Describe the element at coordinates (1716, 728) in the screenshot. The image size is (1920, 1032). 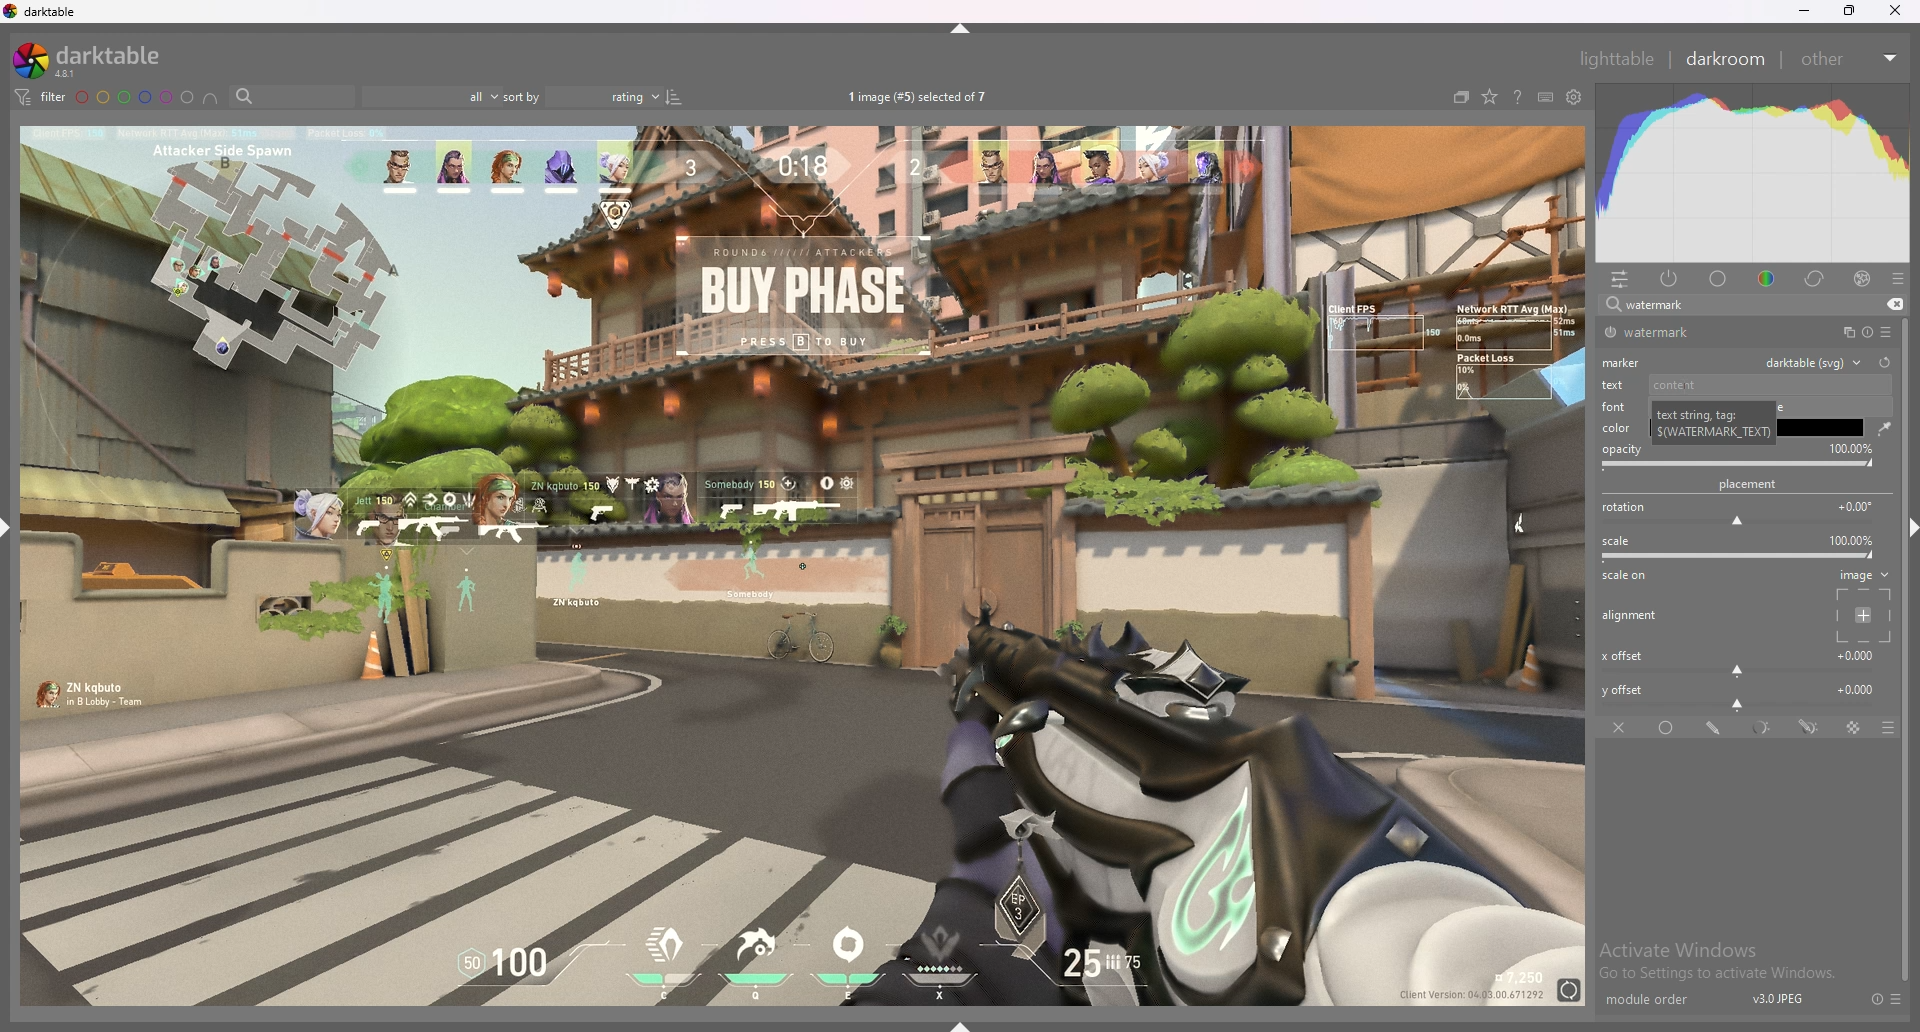
I see `drawn mask` at that location.